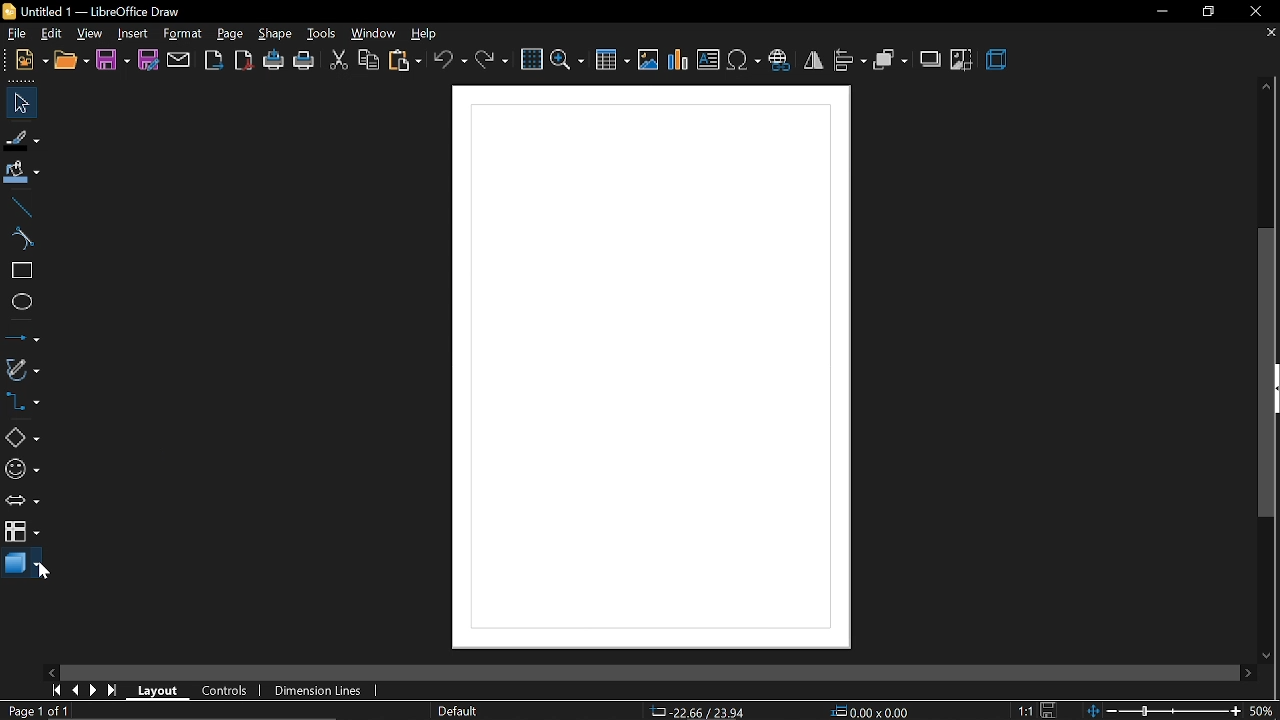 The width and height of the screenshot is (1280, 720). What do you see at coordinates (162, 691) in the screenshot?
I see `layout` at bounding box center [162, 691].